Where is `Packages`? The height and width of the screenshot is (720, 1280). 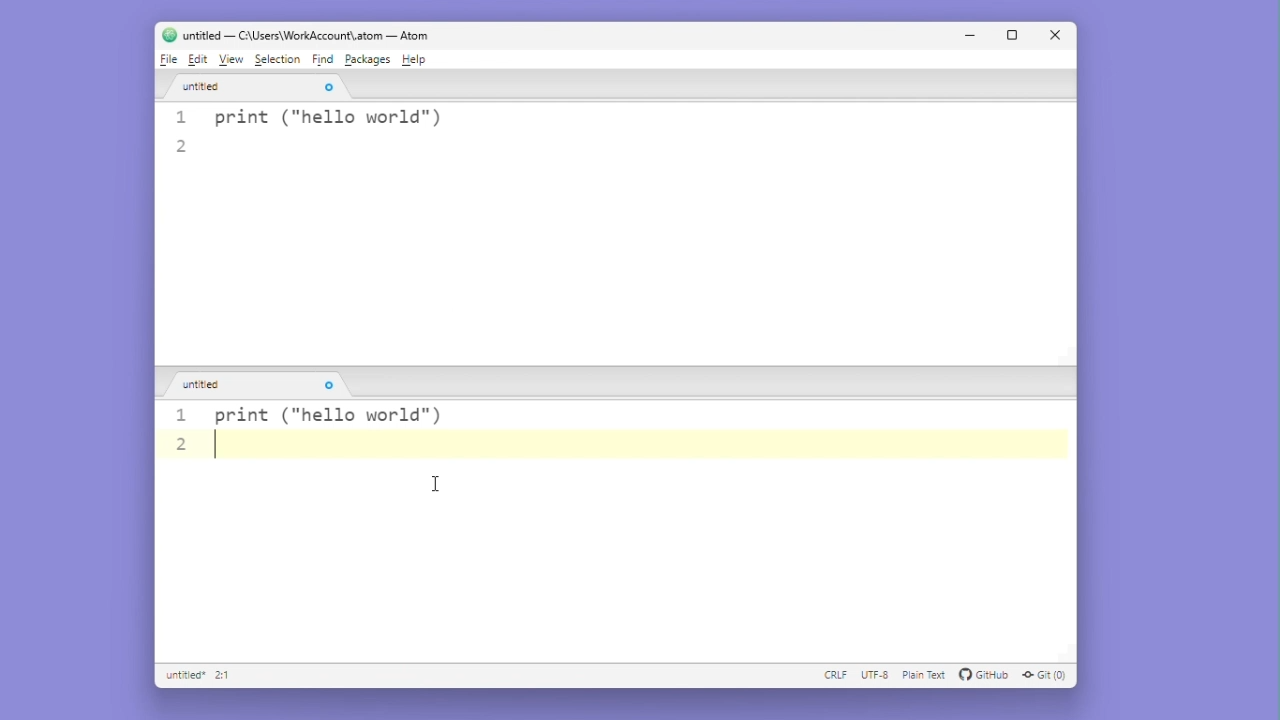 Packages is located at coordinates (368, 58).